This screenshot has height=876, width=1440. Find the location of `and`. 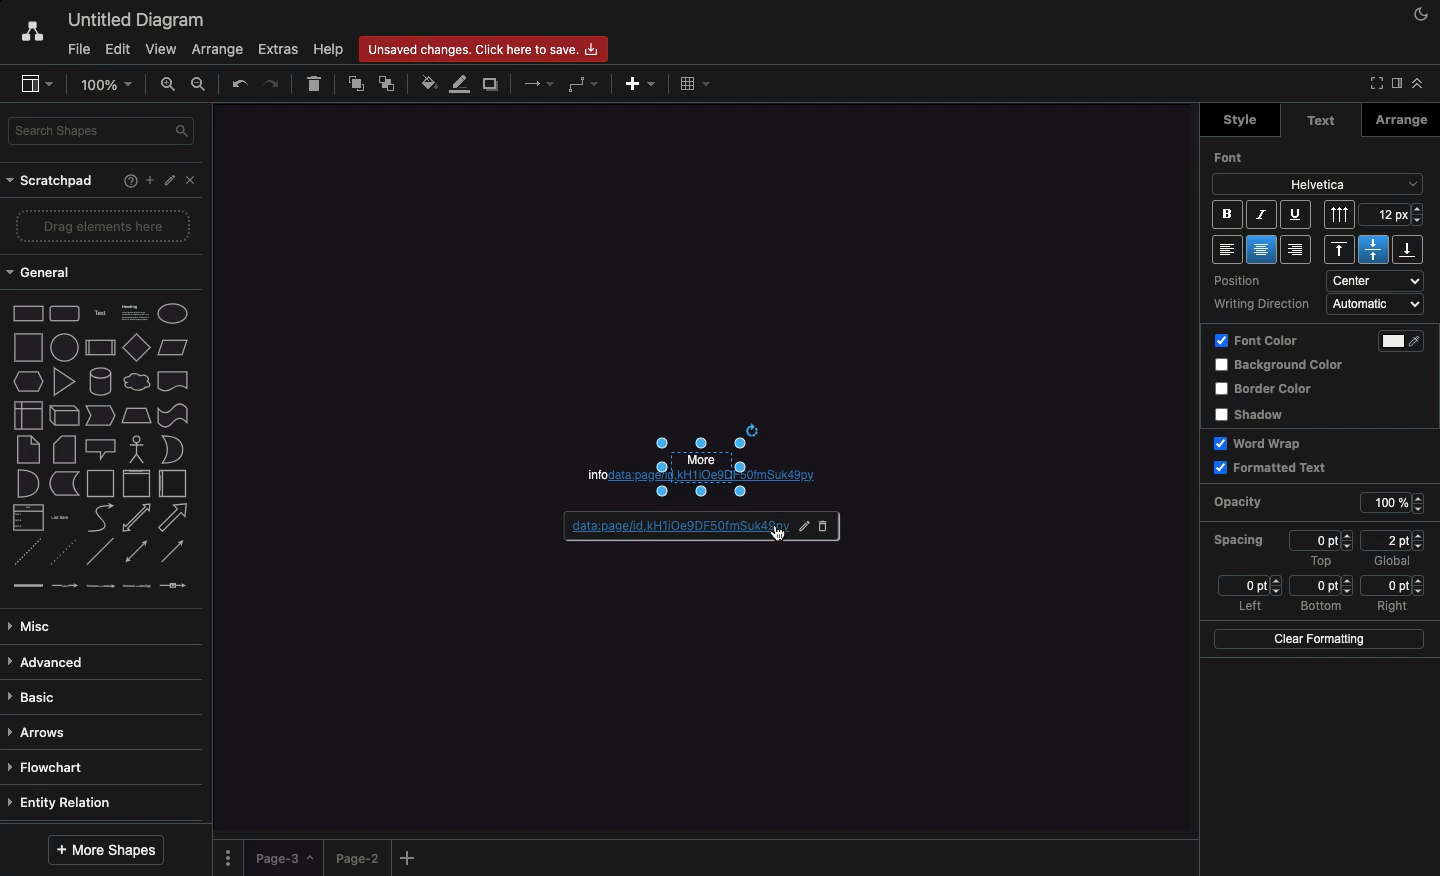

and is located at coordinates (29, 484).